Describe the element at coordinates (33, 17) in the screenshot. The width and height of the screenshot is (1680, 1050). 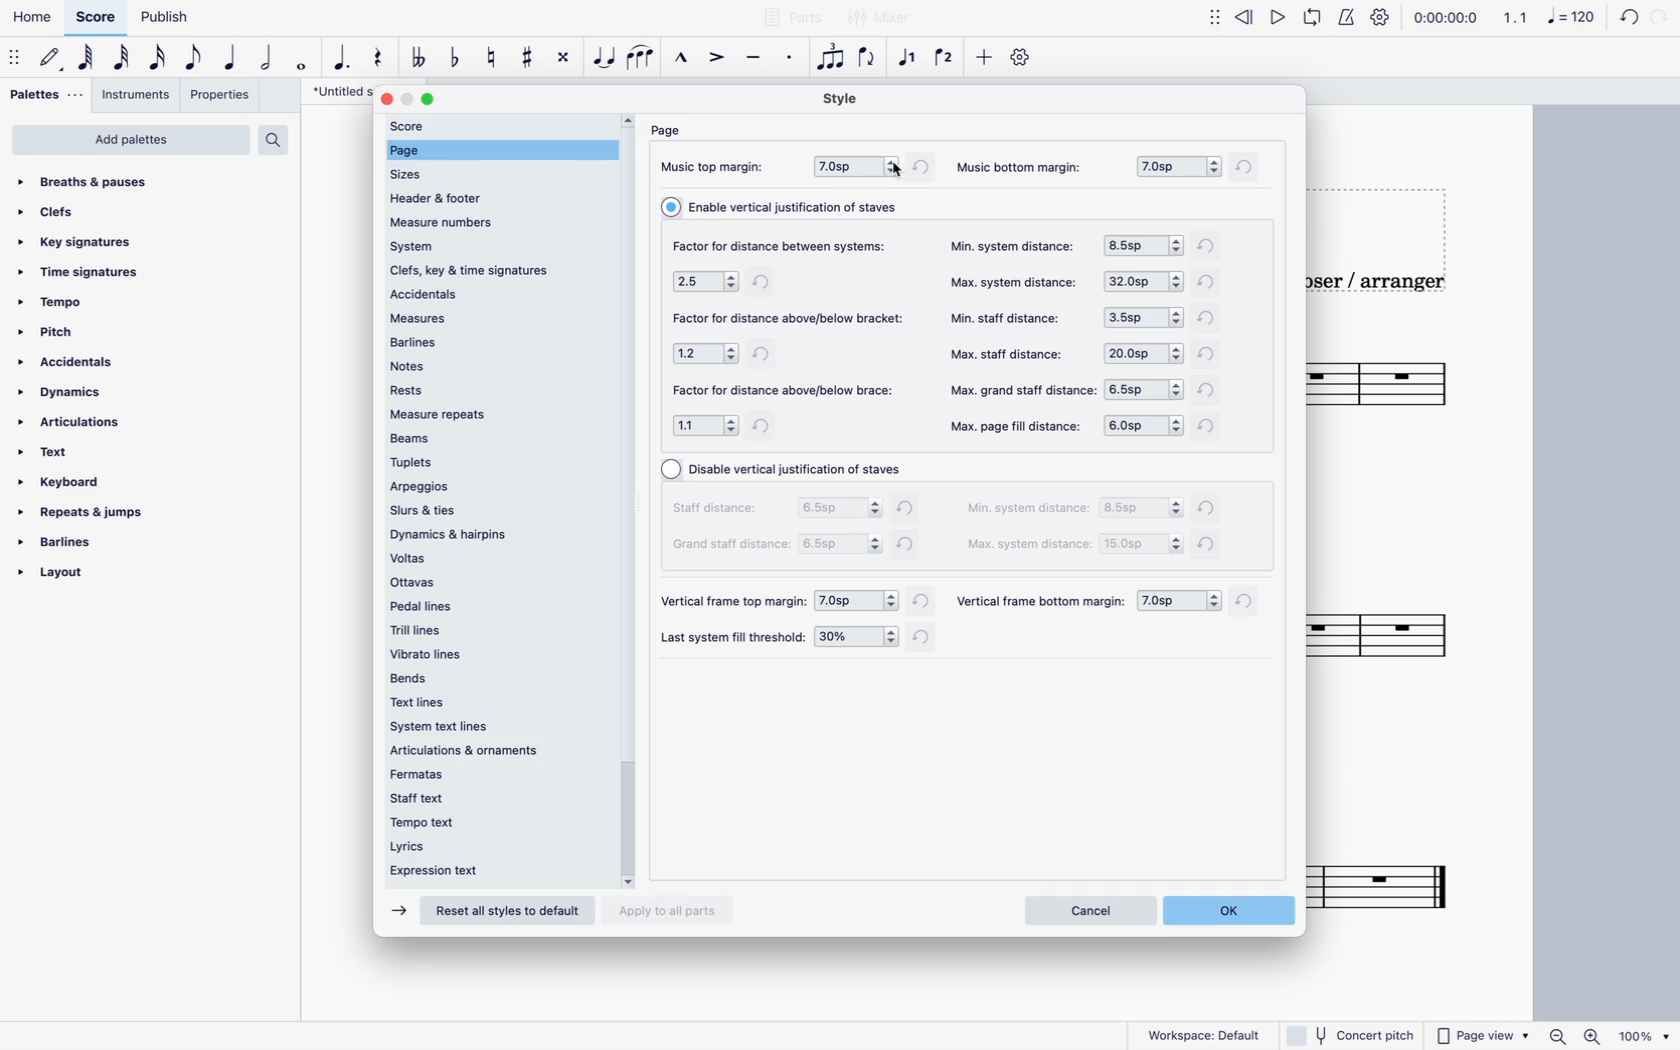
I see `home` at that location.